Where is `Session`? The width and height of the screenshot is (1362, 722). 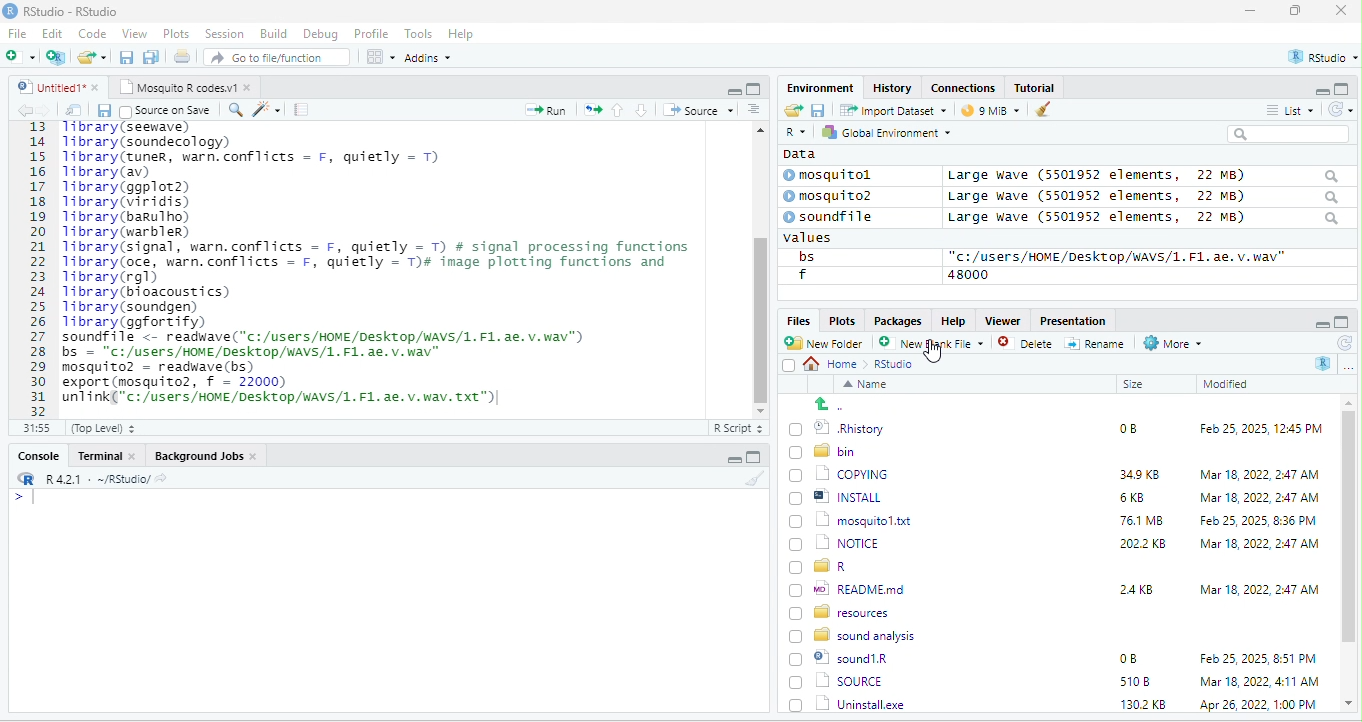
Session is located at coordinates (225, 32).